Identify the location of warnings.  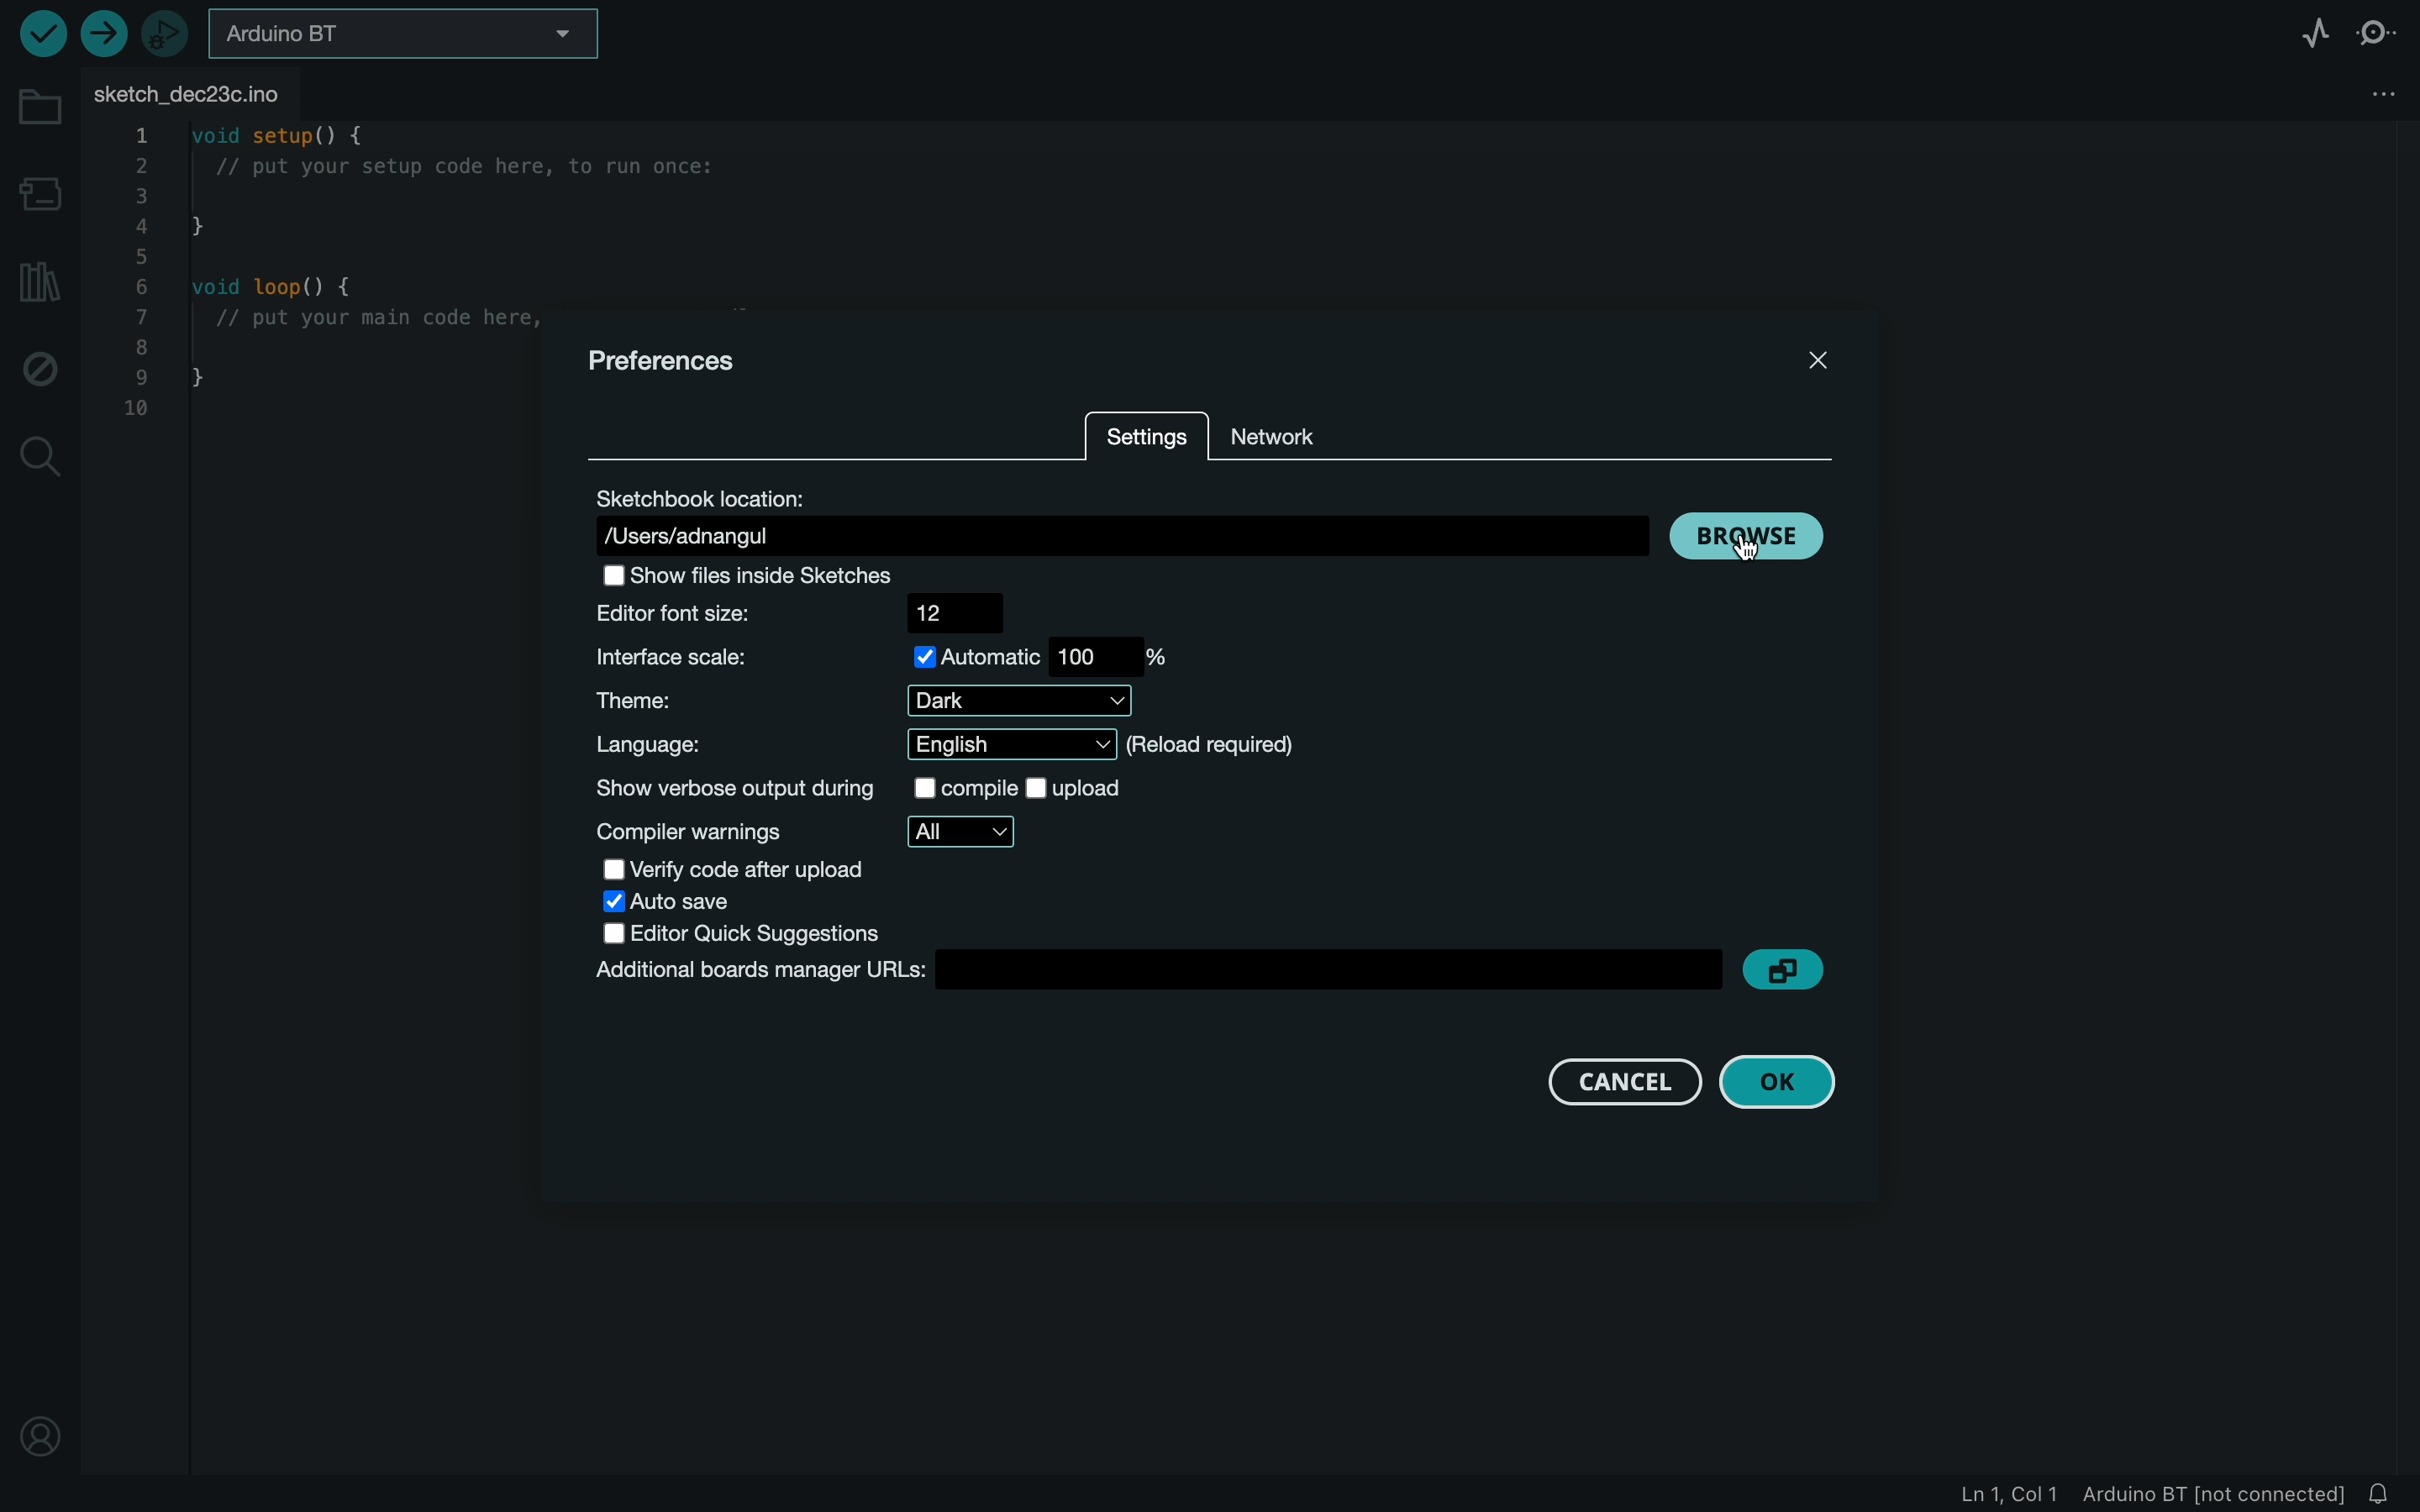
(855, 832).